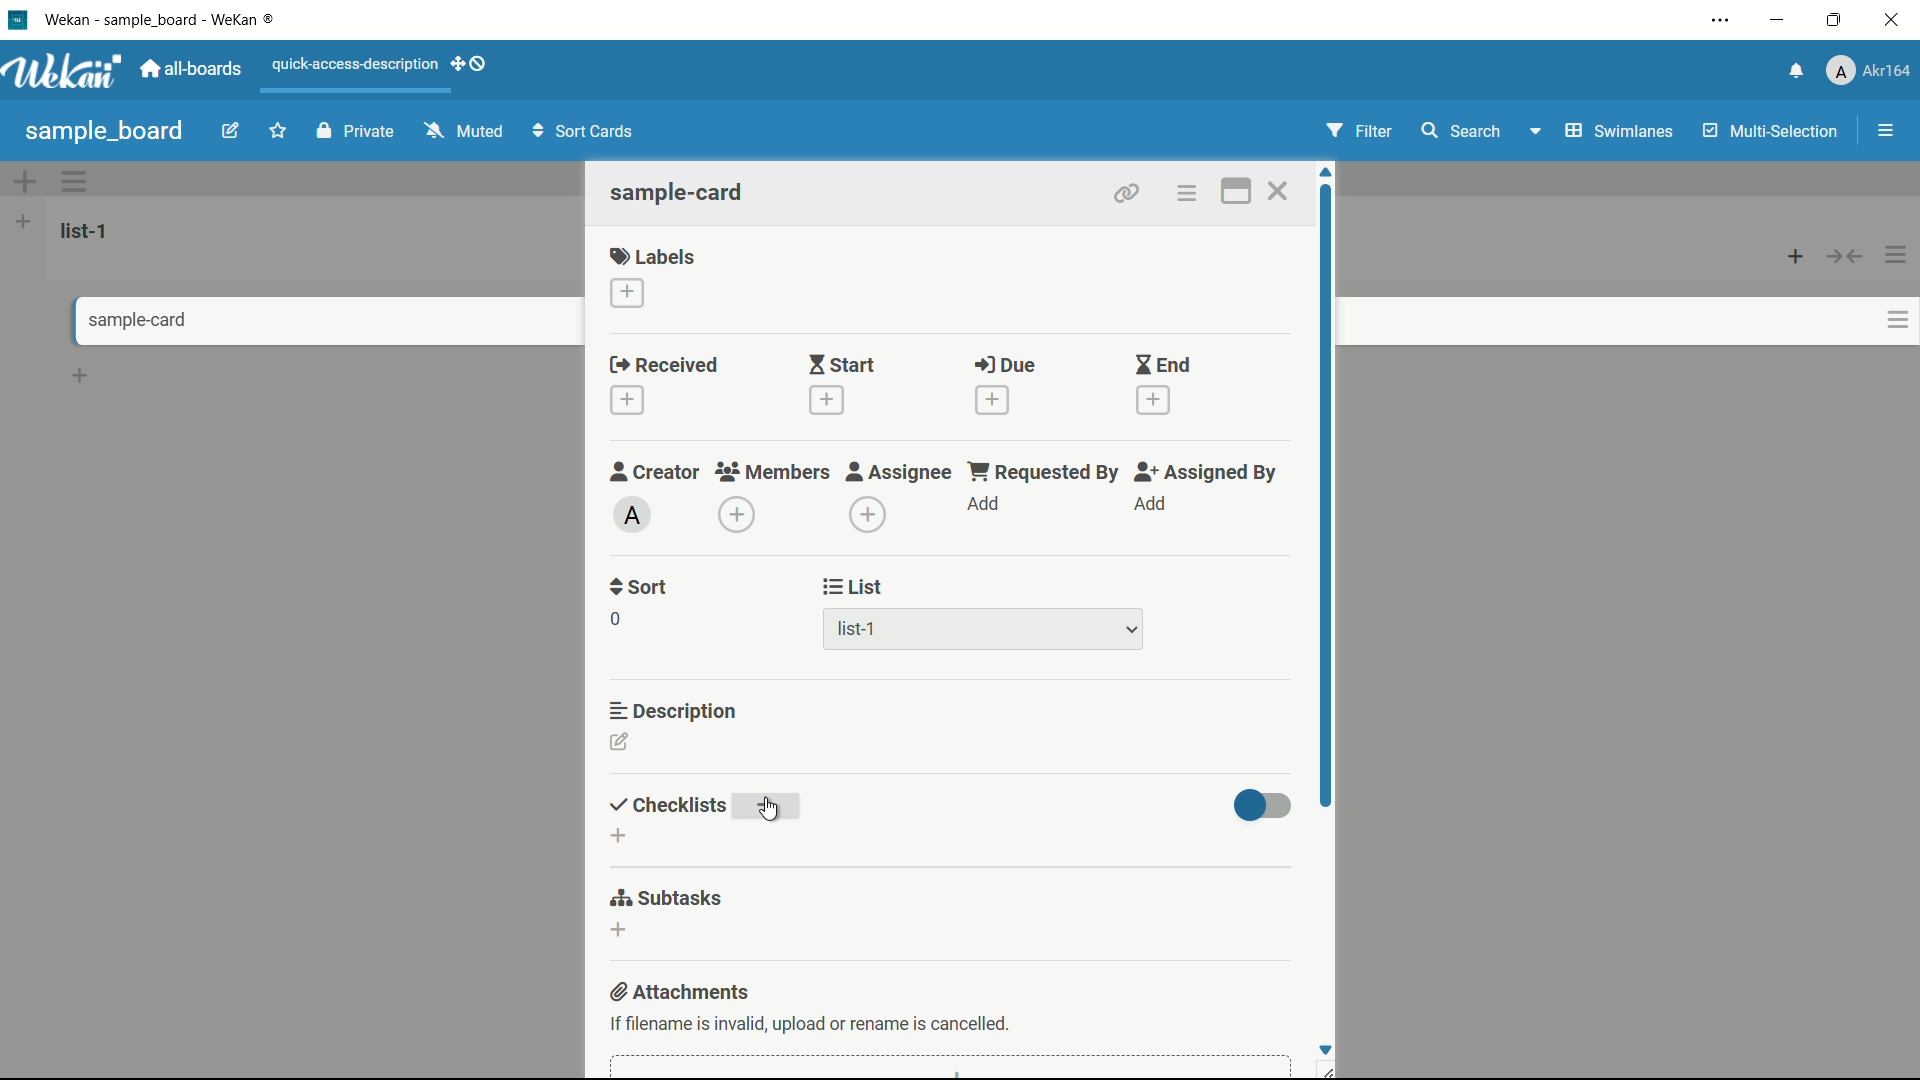  I want to click on settings and more, so click(1723, 22).